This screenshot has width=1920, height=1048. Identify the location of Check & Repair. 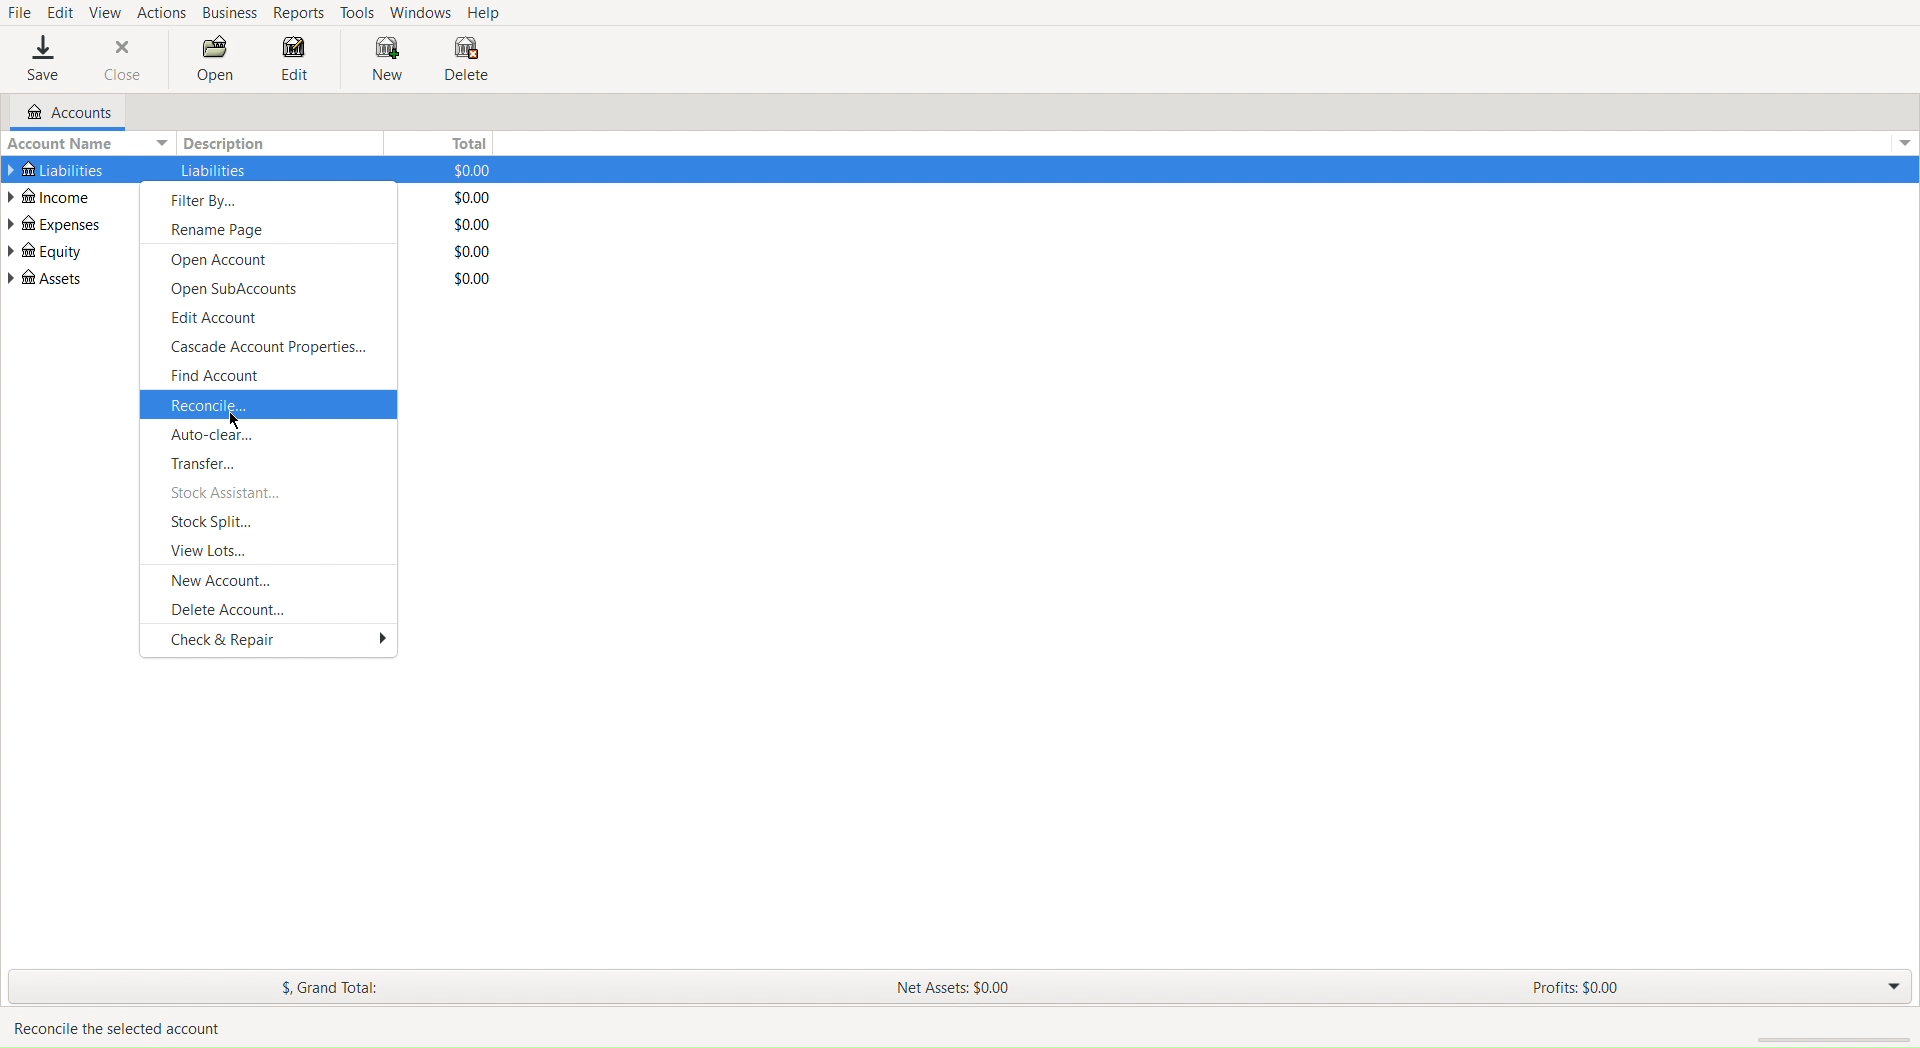
(269, 642).